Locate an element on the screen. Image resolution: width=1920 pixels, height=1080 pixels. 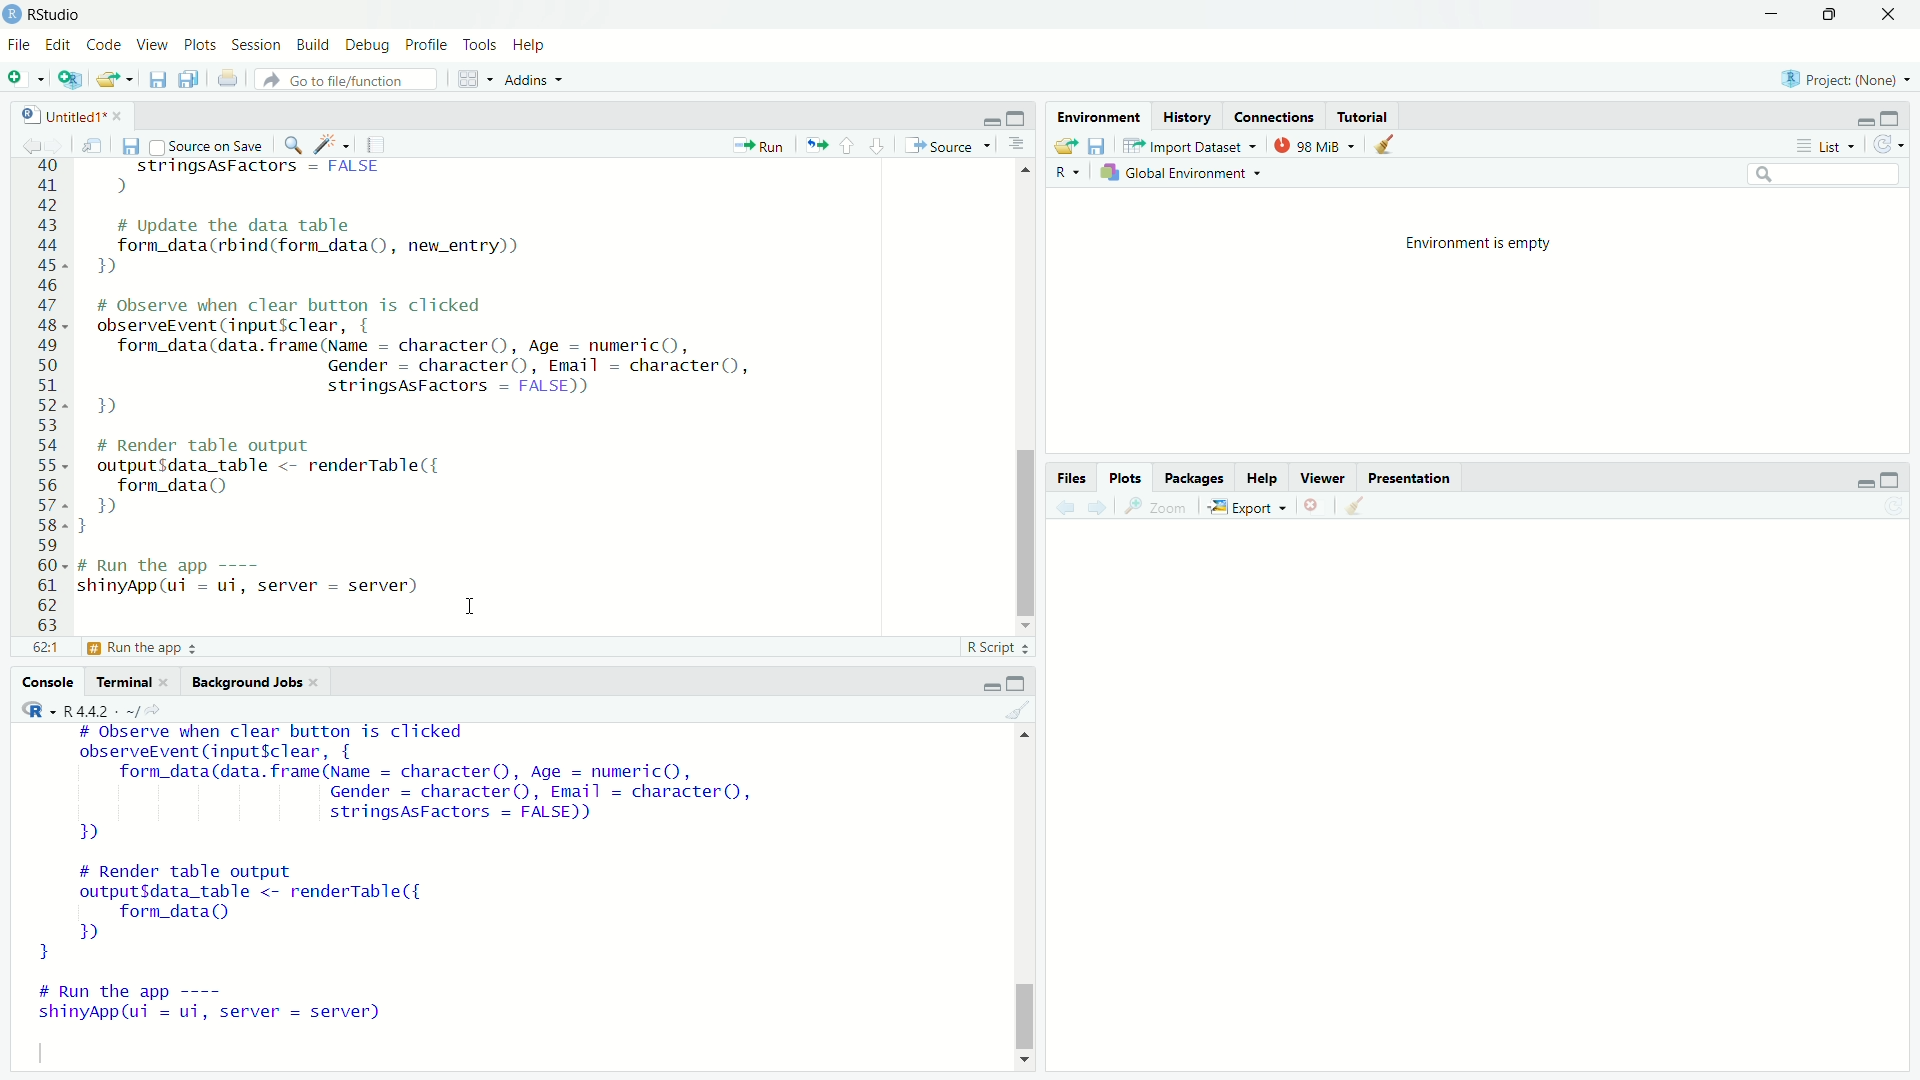
Profile is located at coordinates (426, 44).